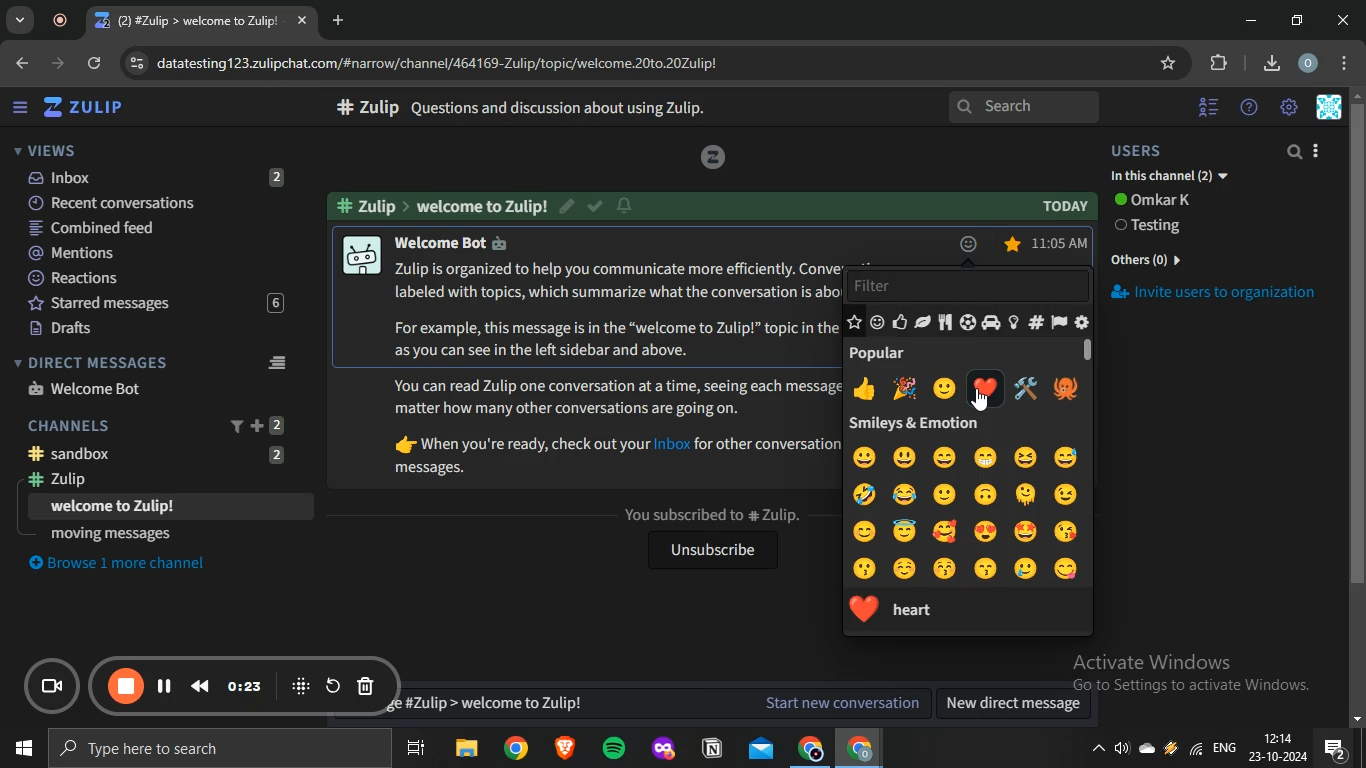 Image resolution: width=1366 pixels, height=768 pixels. What do you see at coordinates (1157, 200) in the screenshot?
I see `text` at bounding box center [1157, 200].